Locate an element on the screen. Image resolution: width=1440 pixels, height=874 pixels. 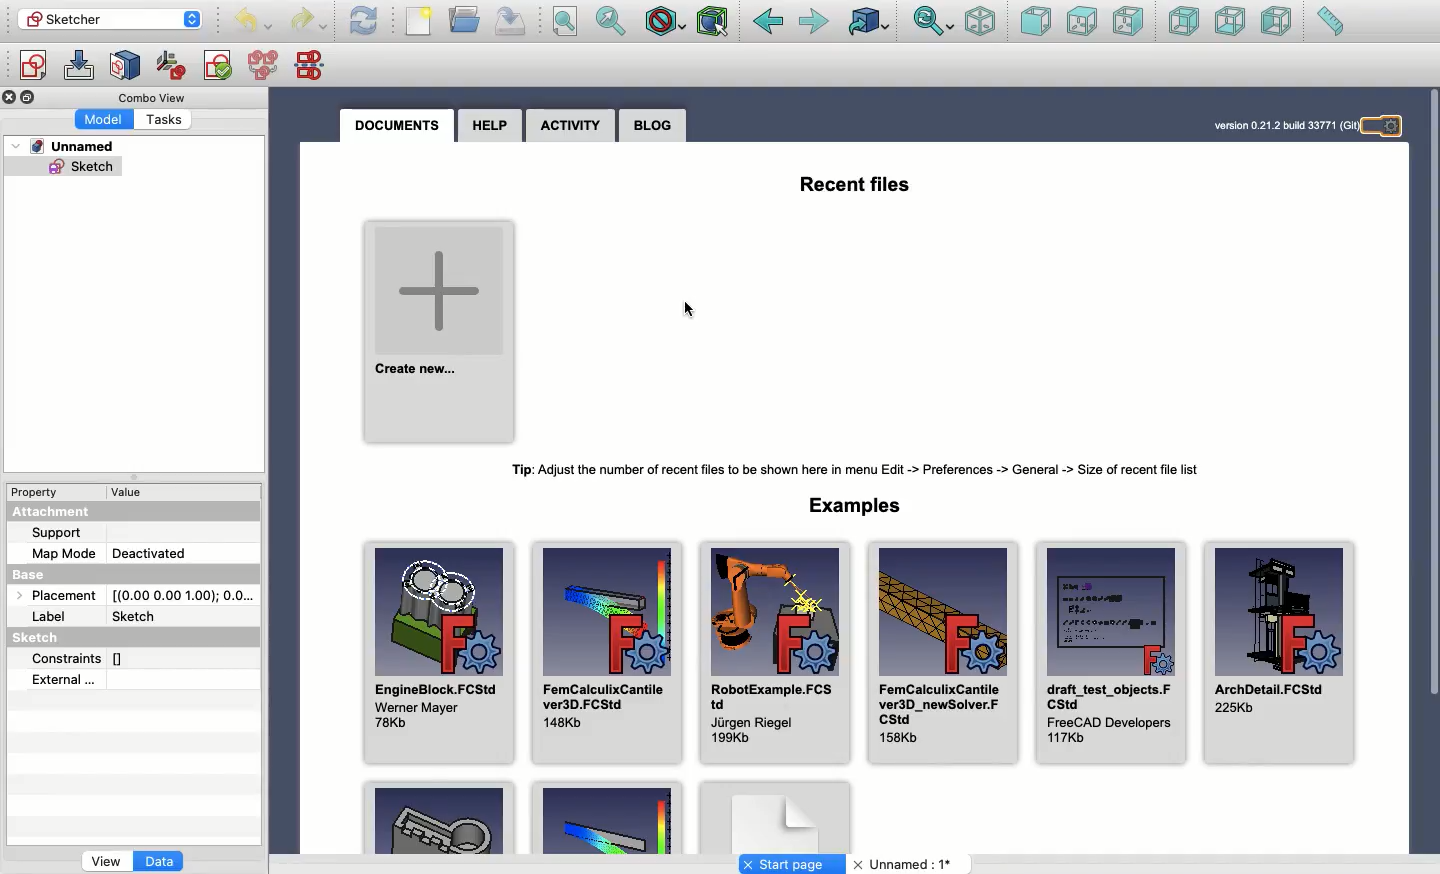
Examples is located at coordinates (855, 505).